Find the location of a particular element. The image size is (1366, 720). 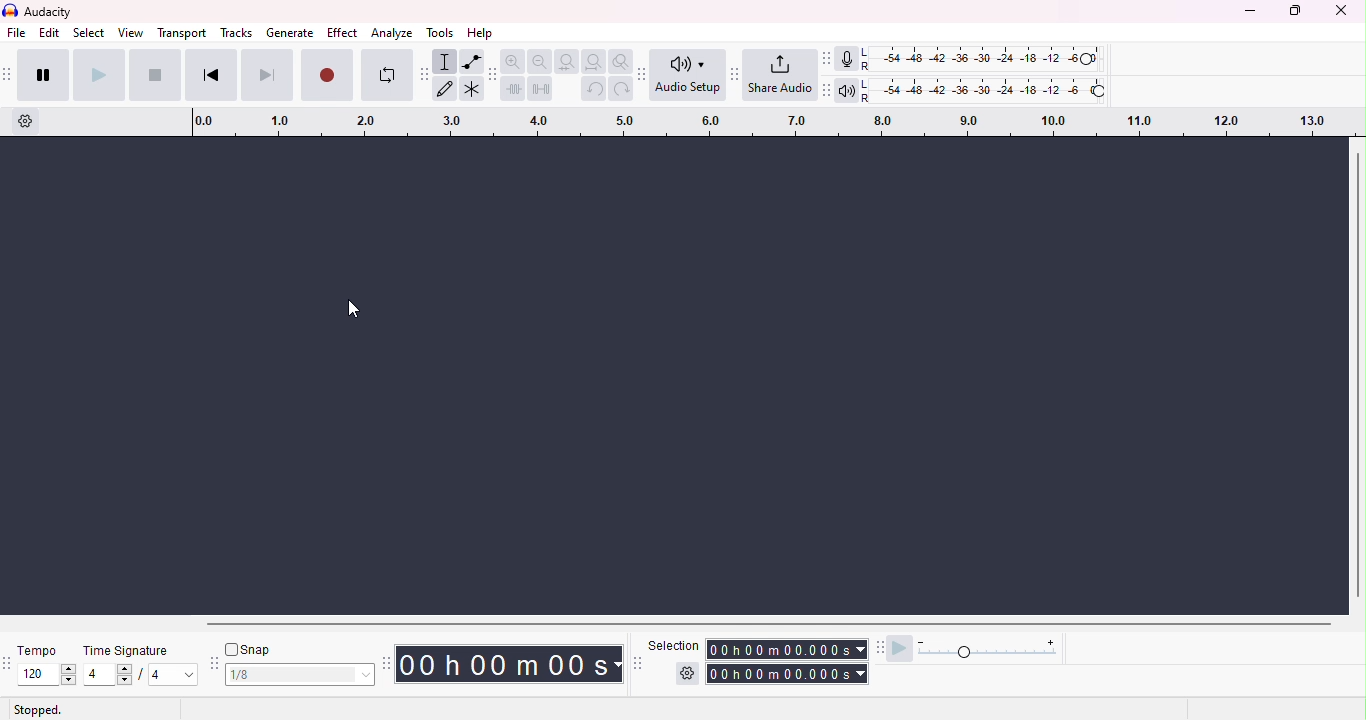

record meter is located at coordinates (849, 59).